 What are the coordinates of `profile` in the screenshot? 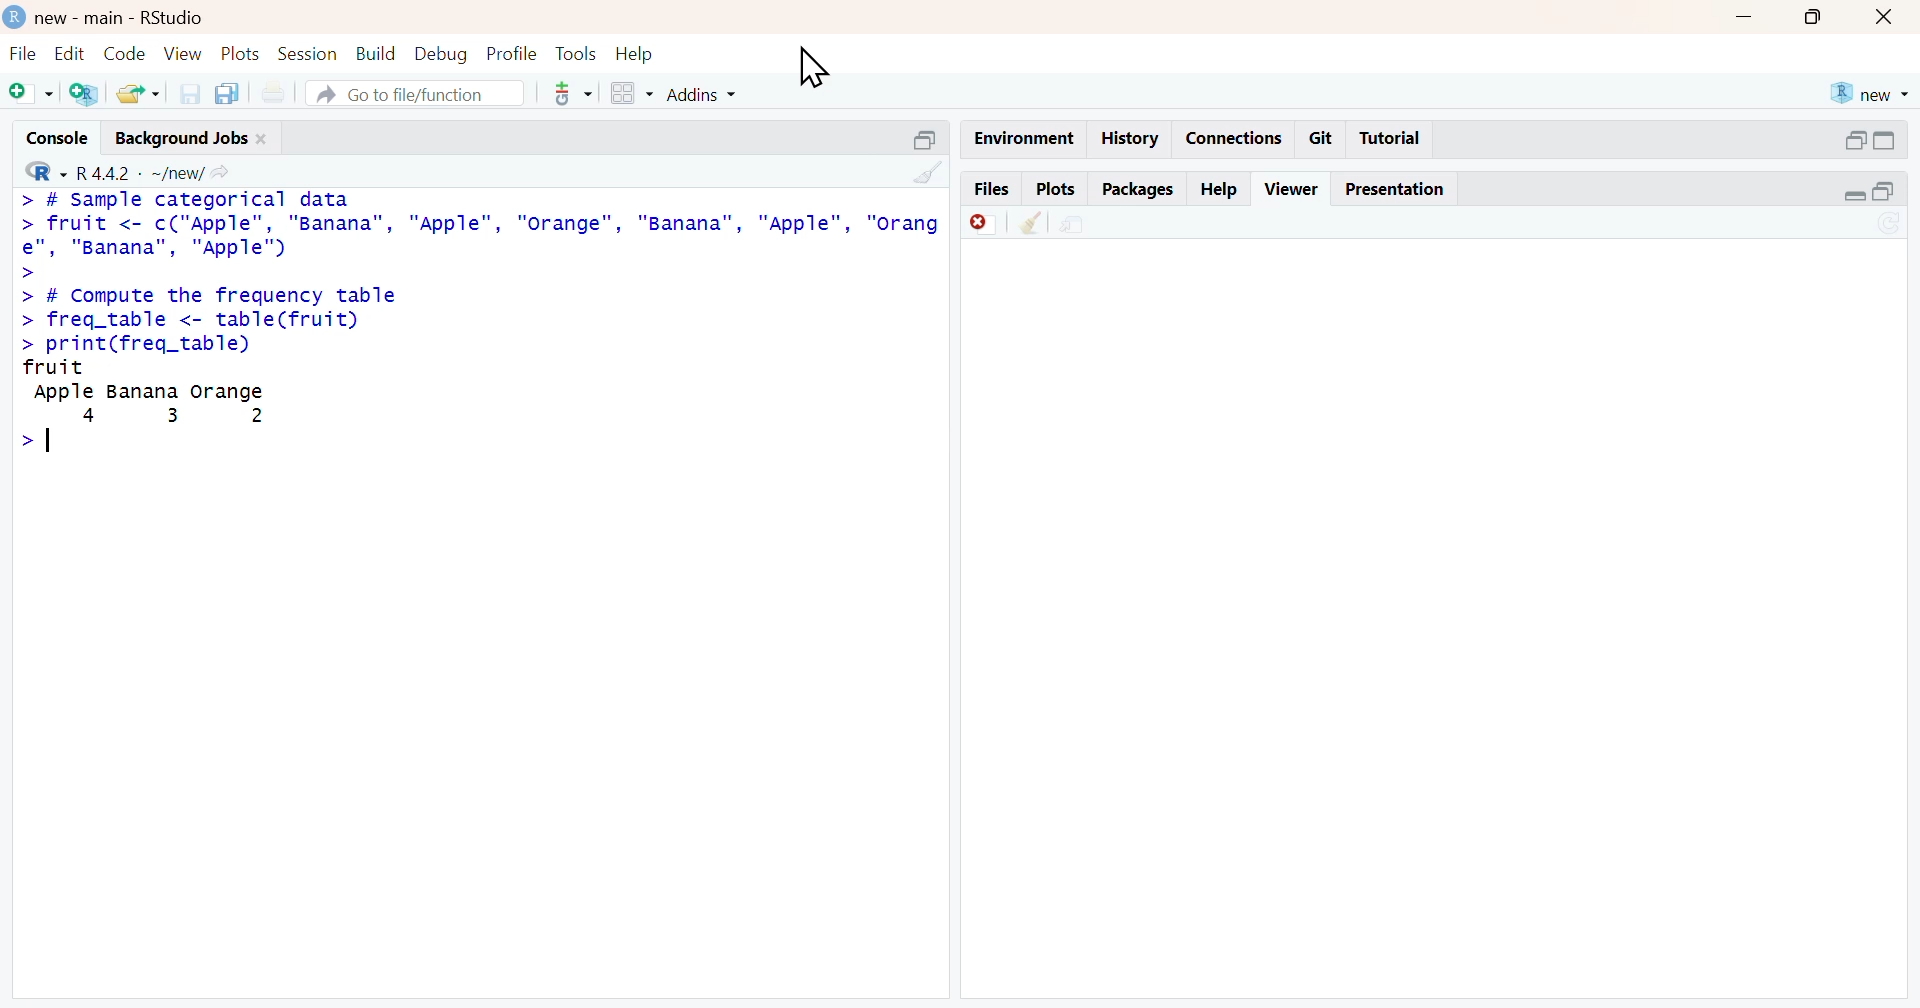 It's located at (511, 53).